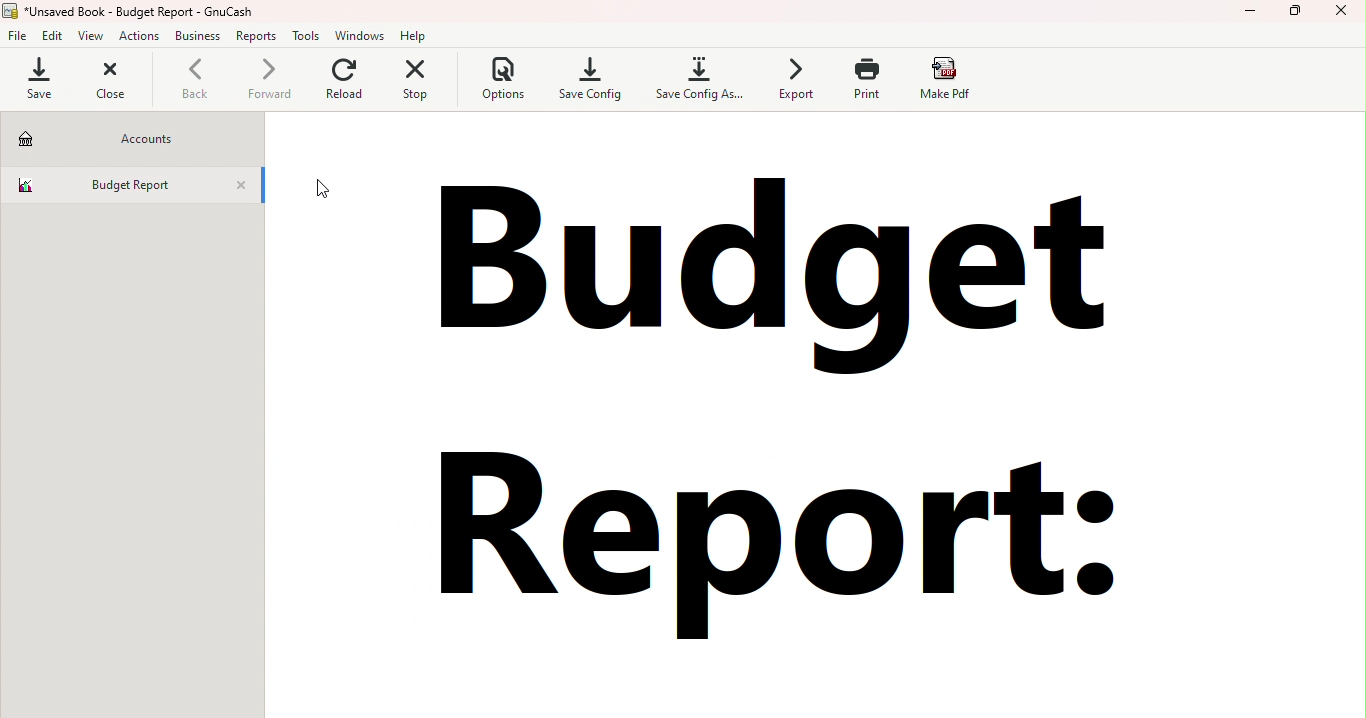 This screenshot has height=718, width=1366. I want to click on View, so click(93, 37).